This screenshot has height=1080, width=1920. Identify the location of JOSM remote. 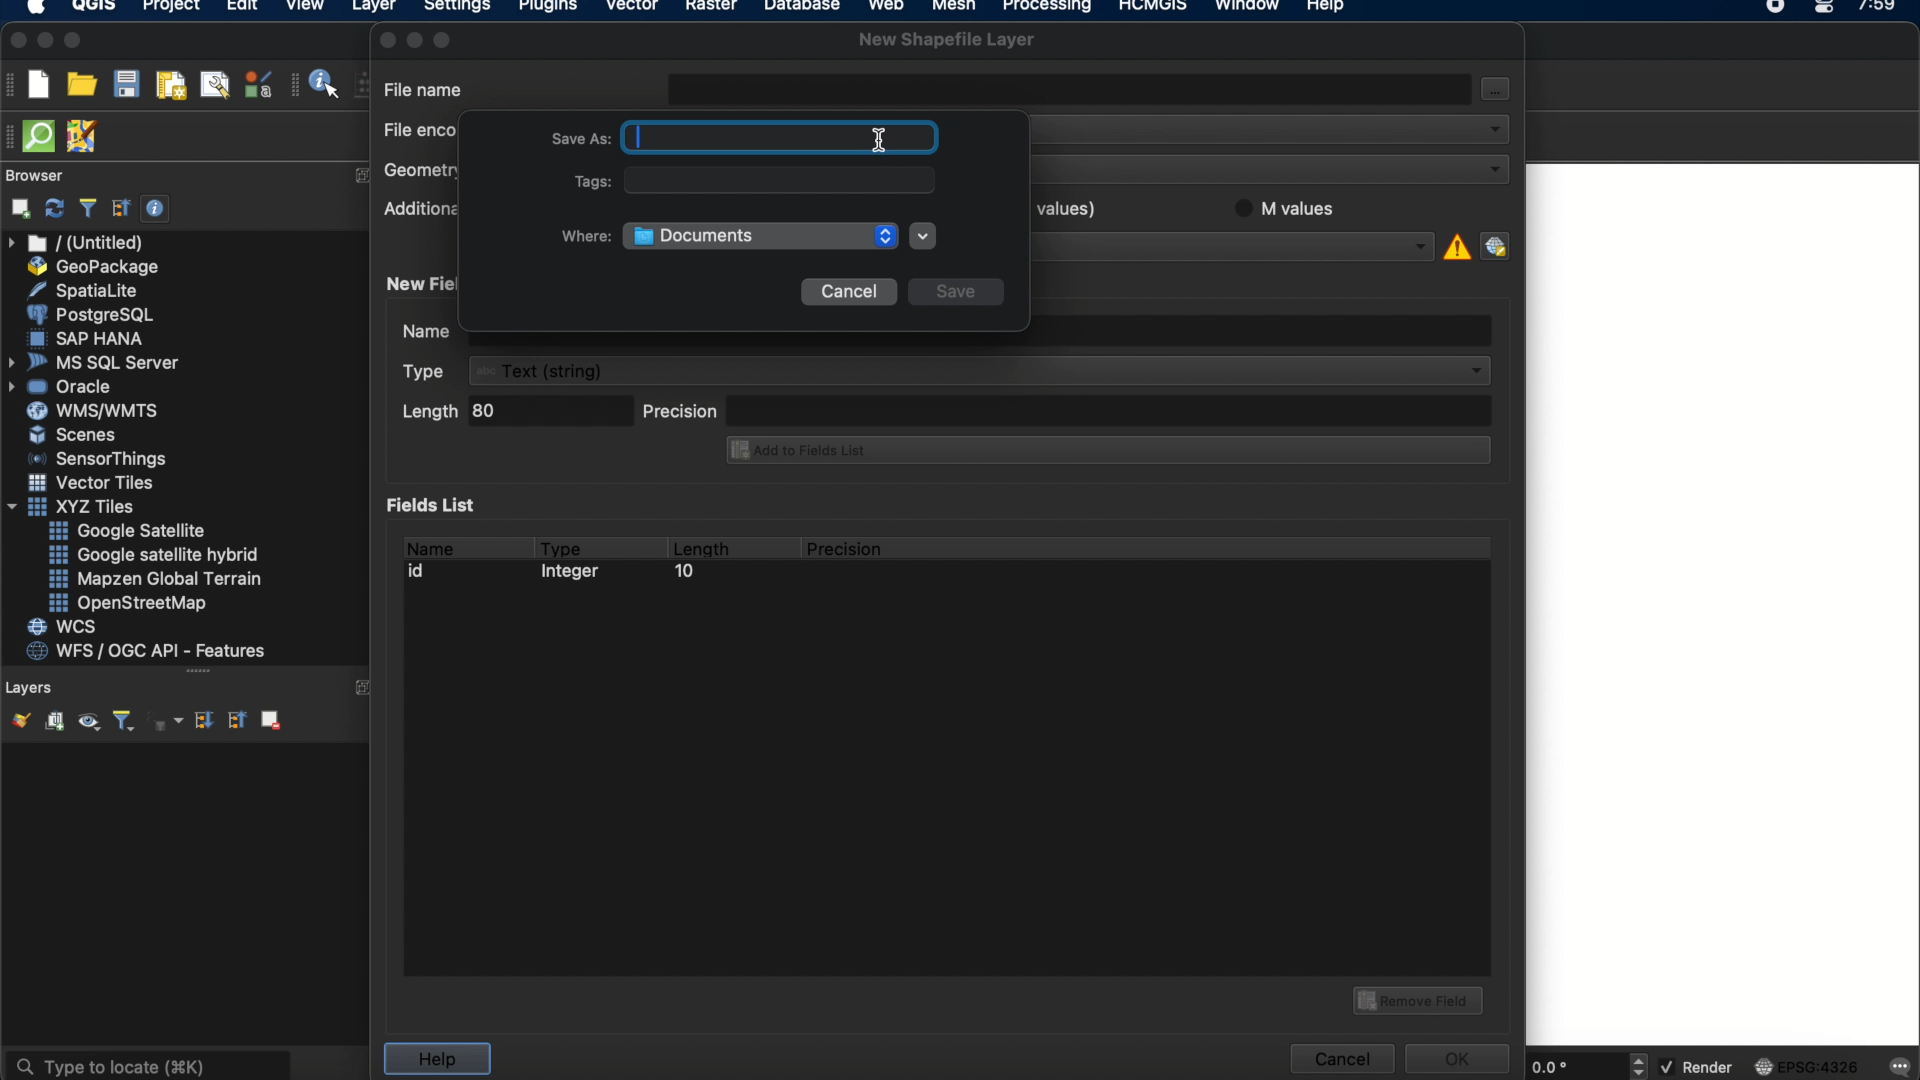
(84, 137).